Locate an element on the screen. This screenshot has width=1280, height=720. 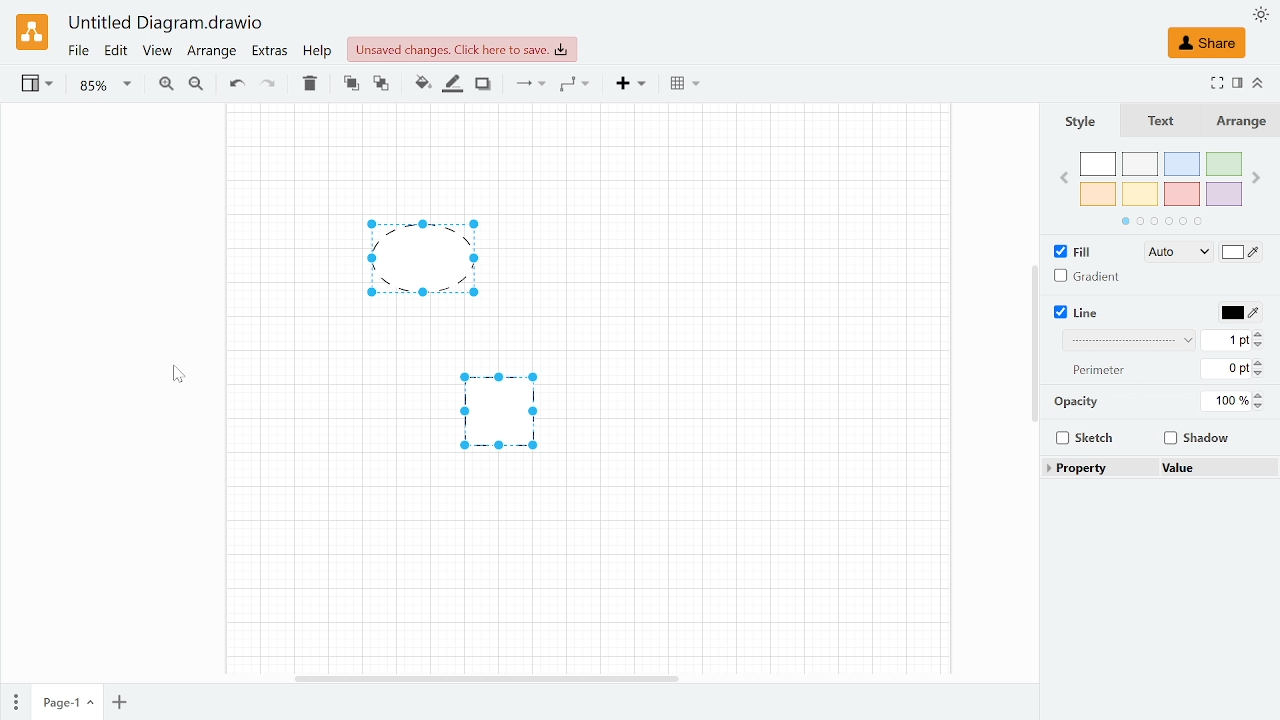
Line color is located at coordinates (1238, 313).